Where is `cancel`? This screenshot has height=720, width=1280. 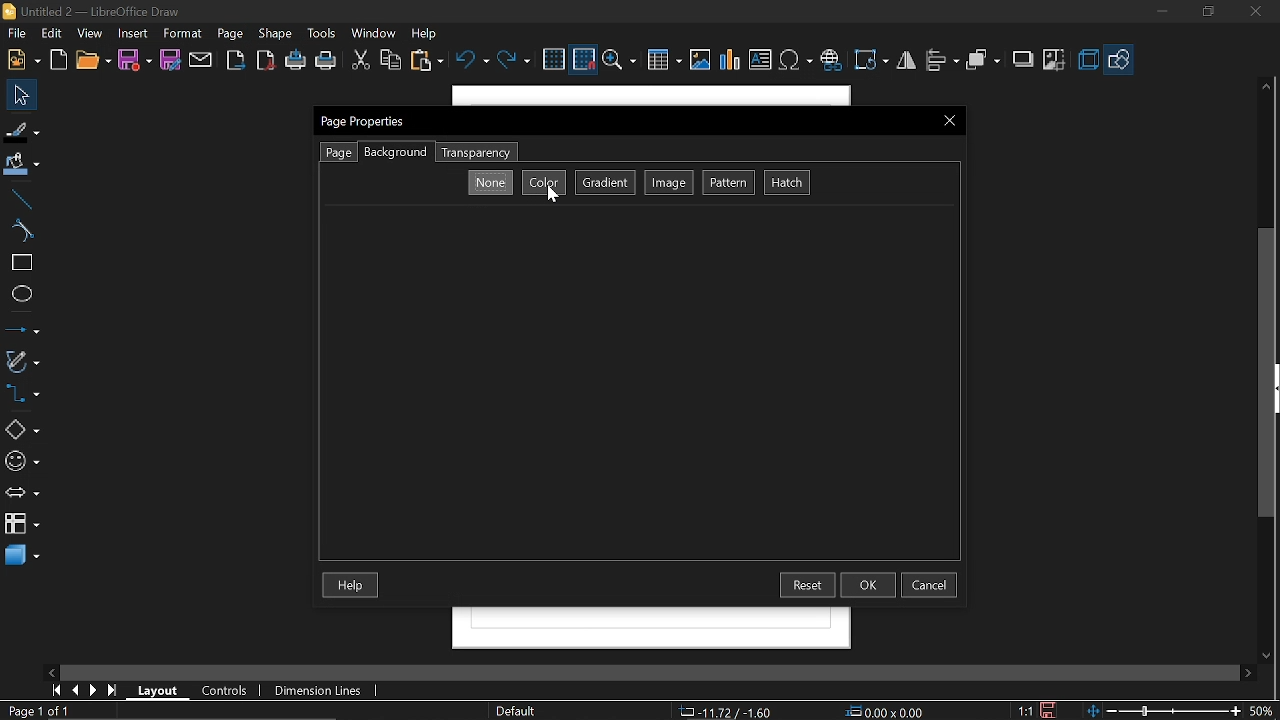
cancel is located at coordinates (930, 585).